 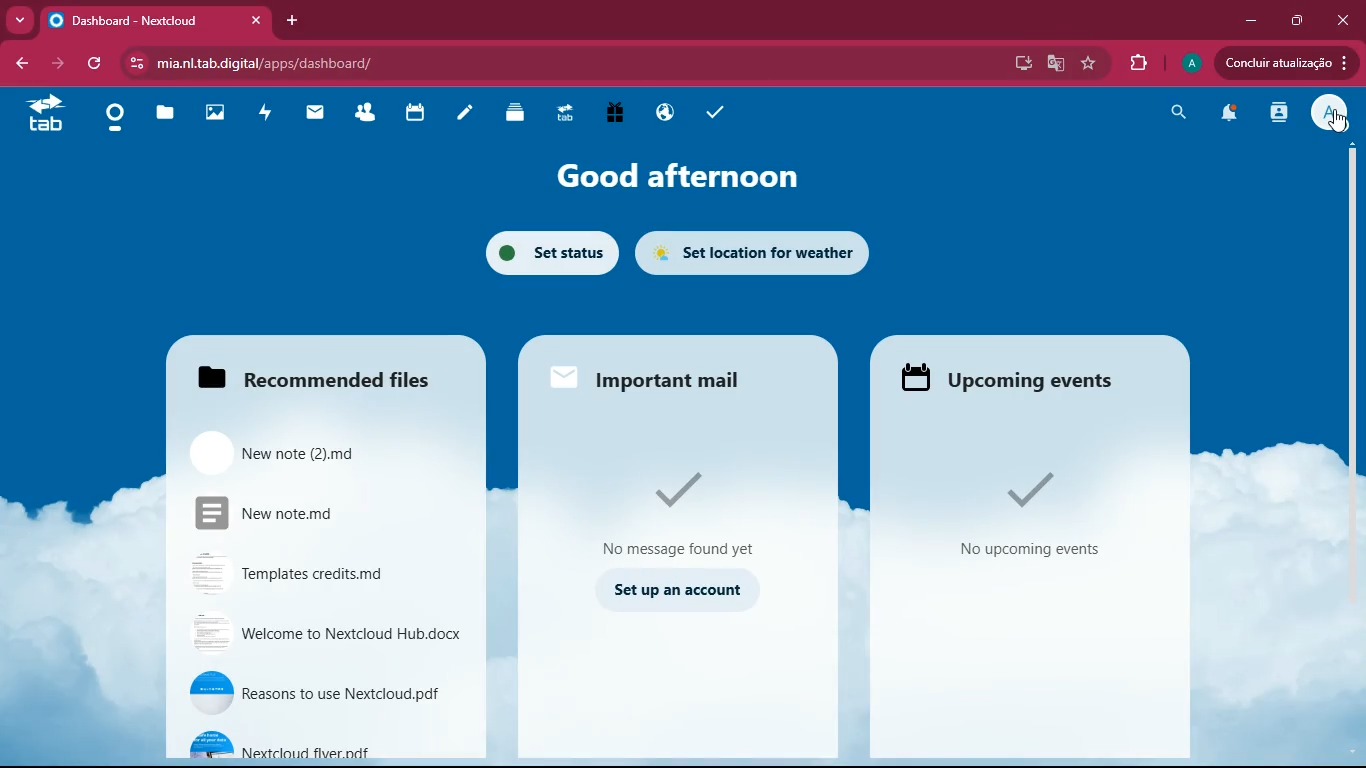 I want to click on profile, so click(x=1331, y=113).